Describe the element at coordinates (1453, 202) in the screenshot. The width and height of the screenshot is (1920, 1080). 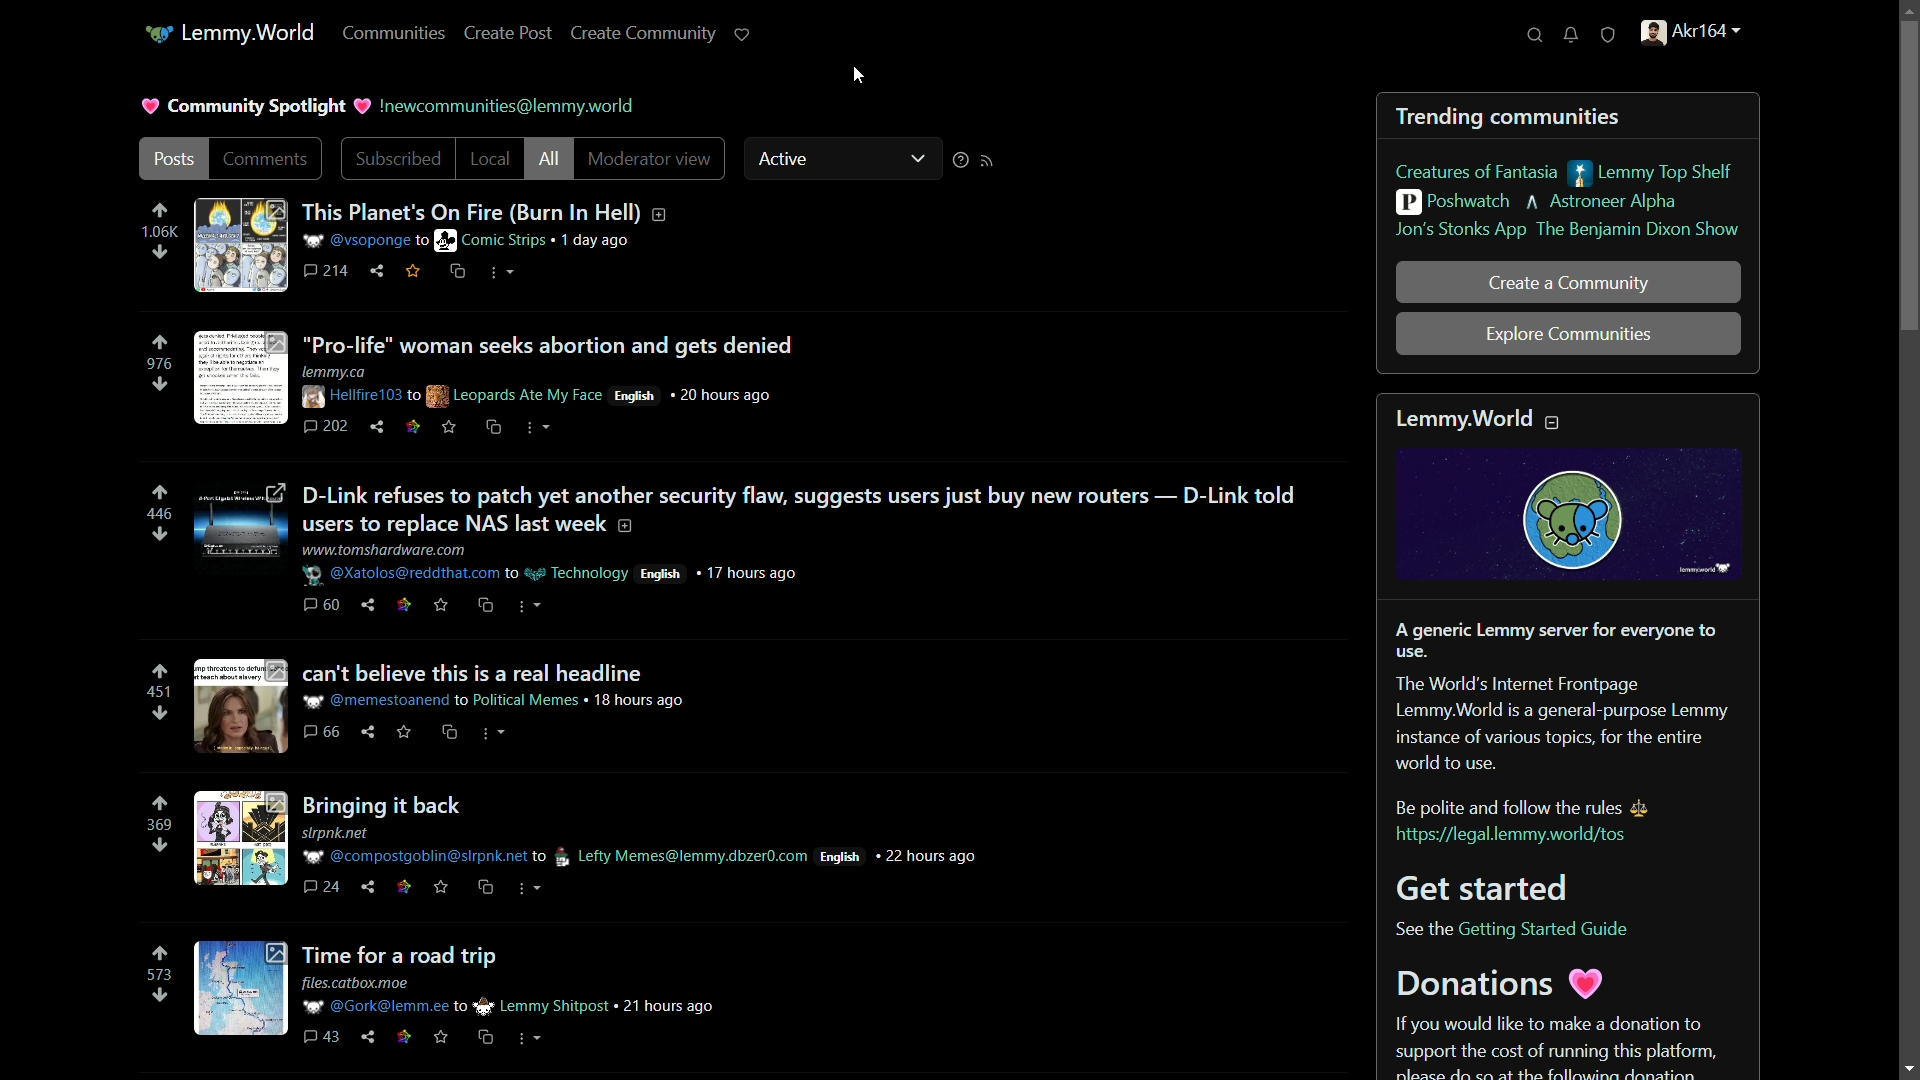
I see `poshwatch` at that location.